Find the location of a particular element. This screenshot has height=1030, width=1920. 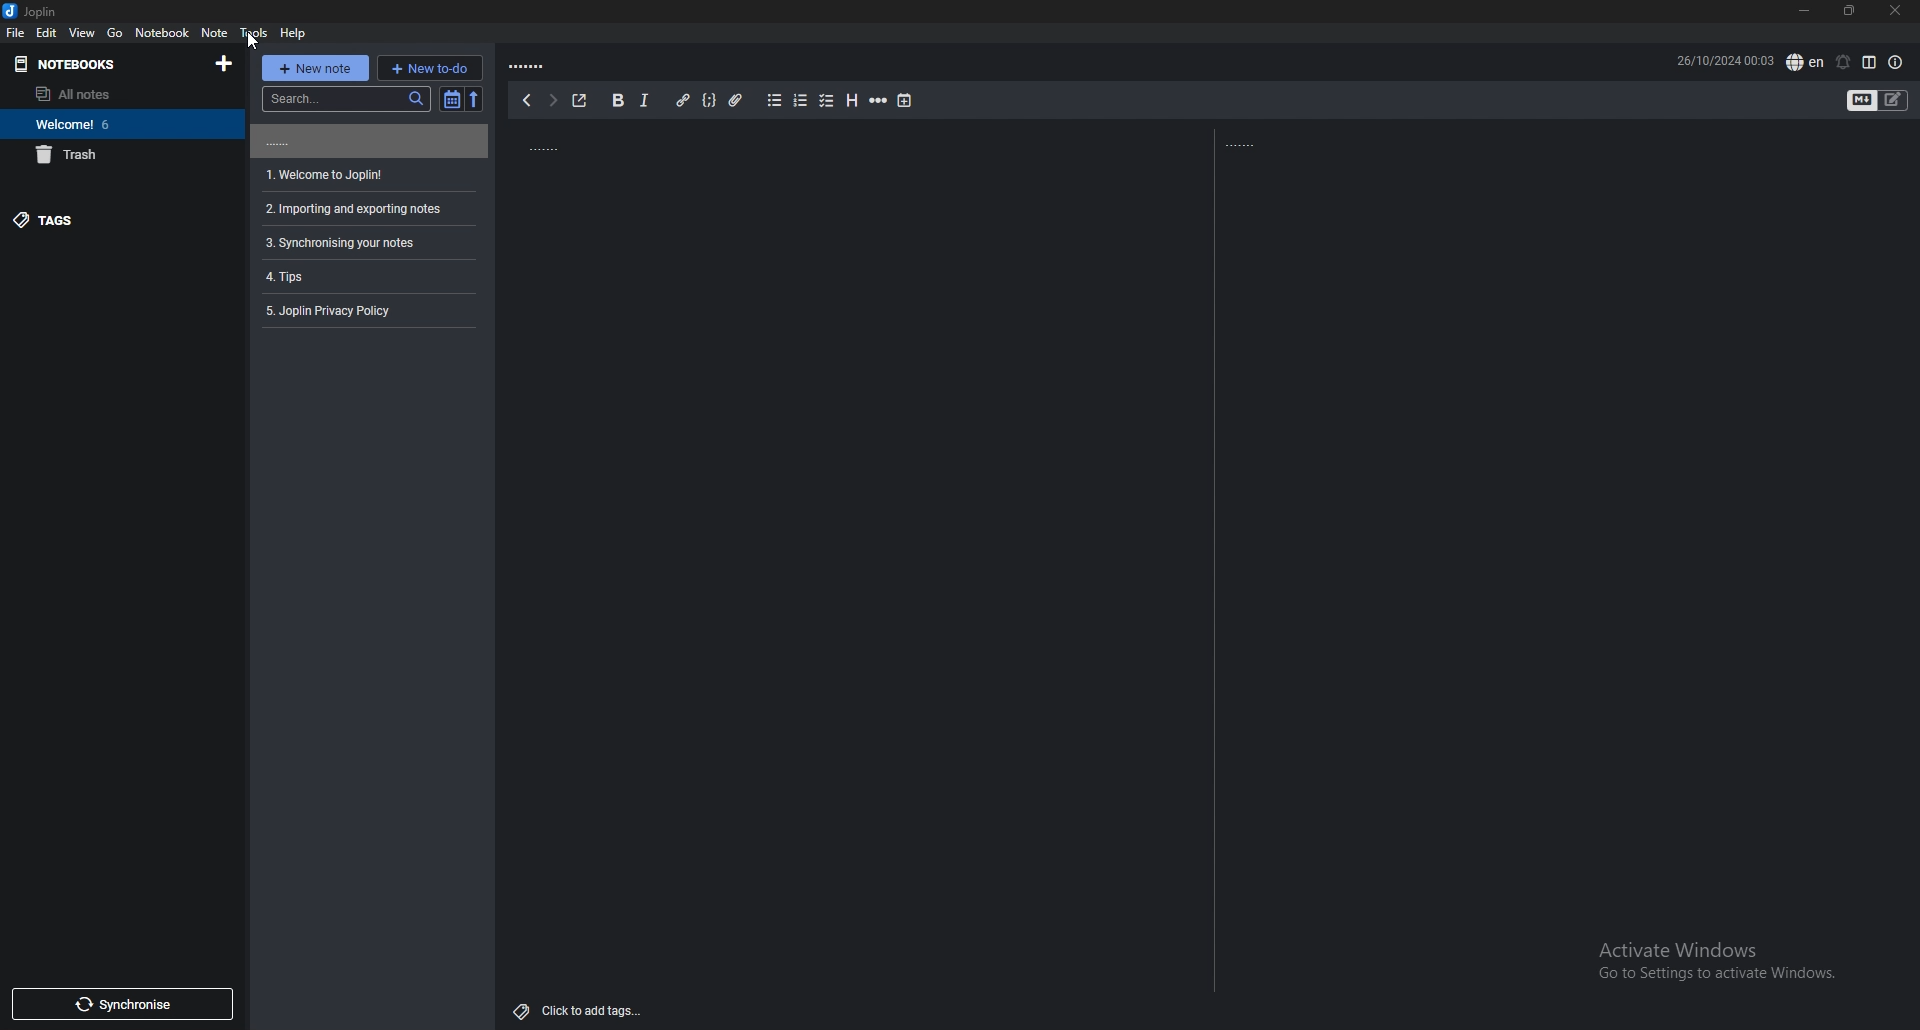

1.Welcome to Joplin! is located at coordinates (327, 173).